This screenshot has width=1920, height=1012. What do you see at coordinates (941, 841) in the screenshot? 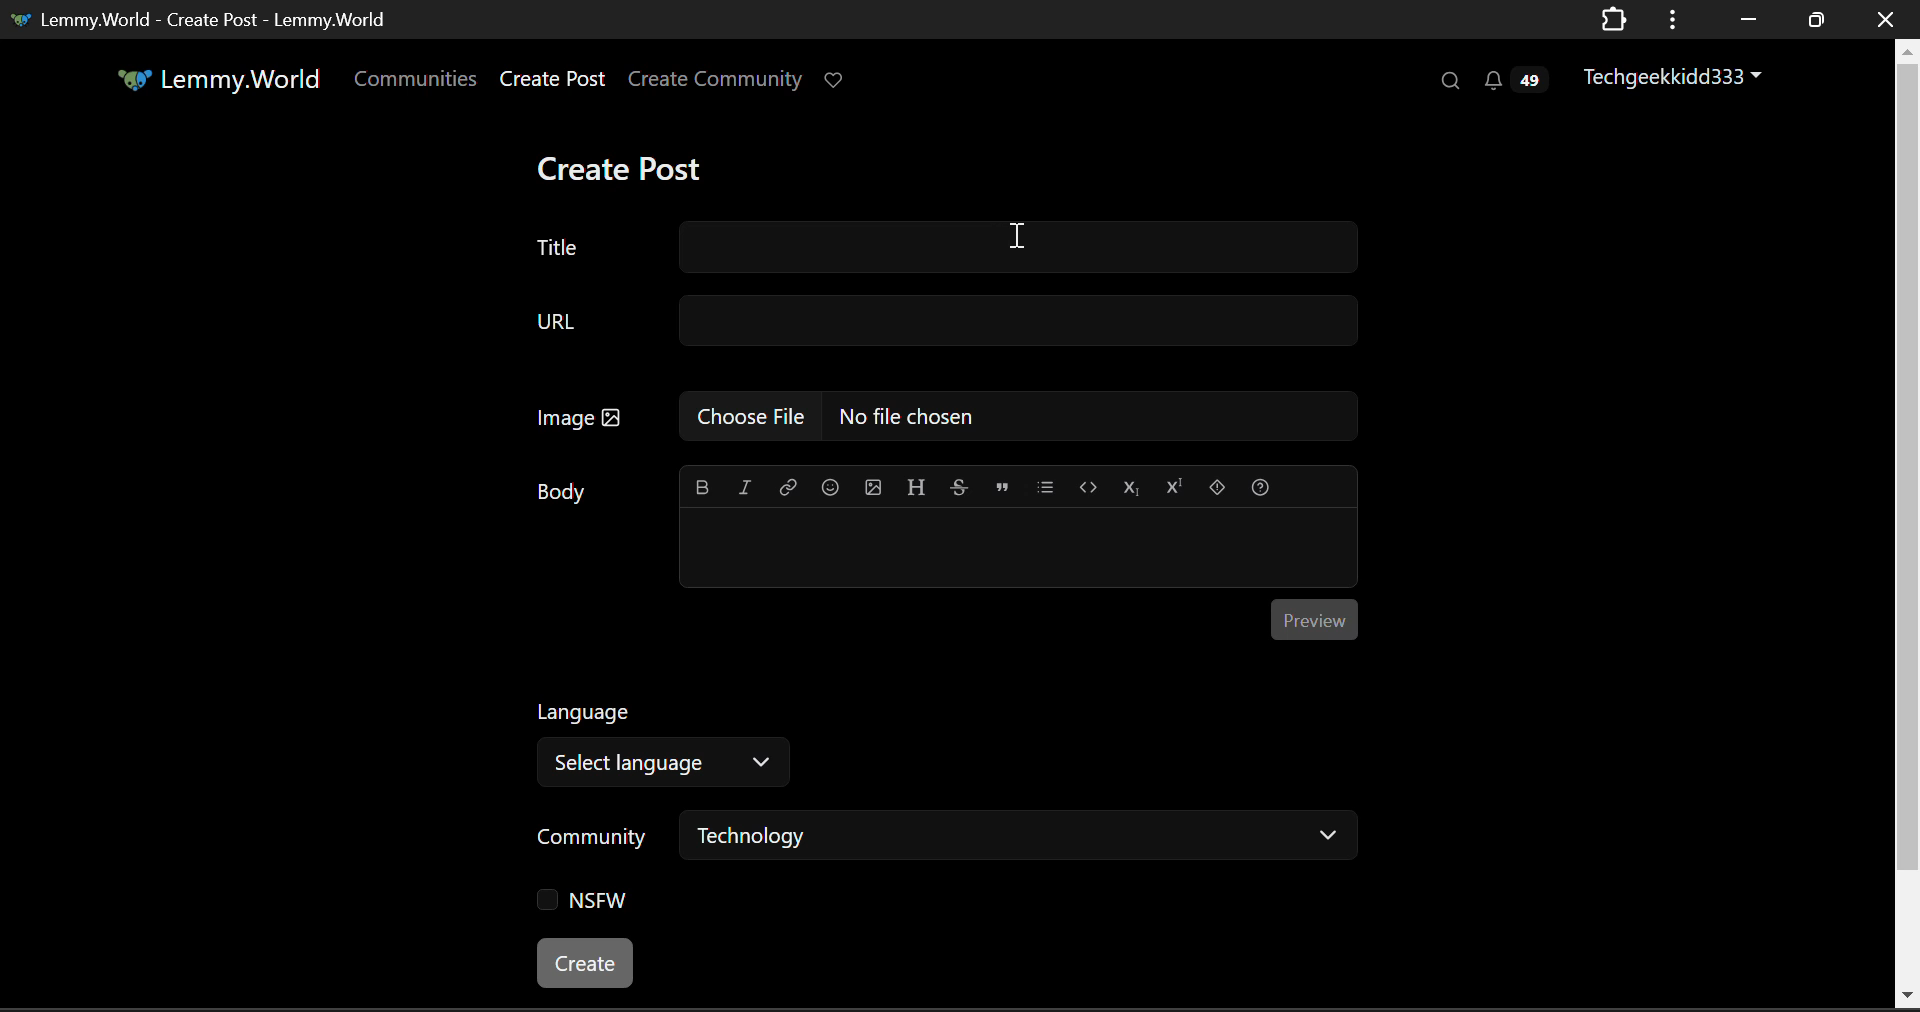
I see `Community: Technology` at bounding box center [941, 841].